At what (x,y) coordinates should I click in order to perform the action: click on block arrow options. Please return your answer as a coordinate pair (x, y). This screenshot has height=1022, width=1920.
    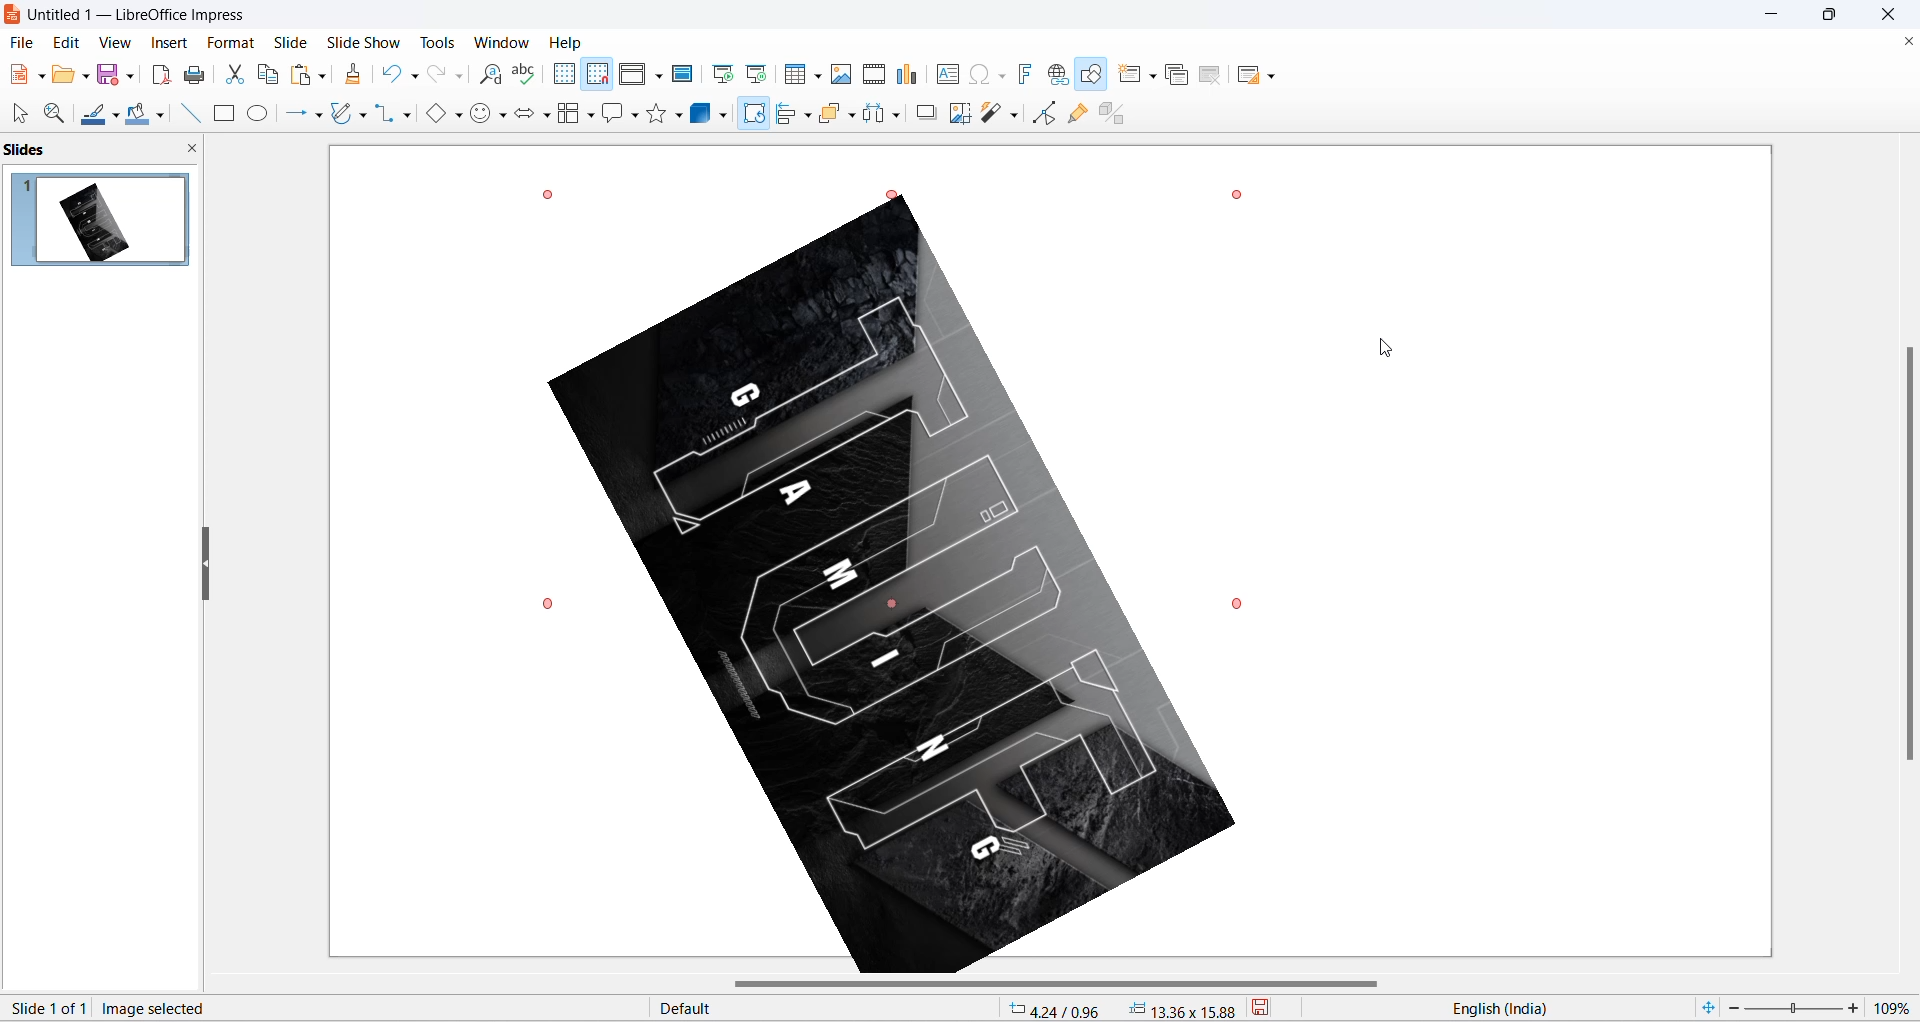
    Looking at the image, I should click on (547, 117).